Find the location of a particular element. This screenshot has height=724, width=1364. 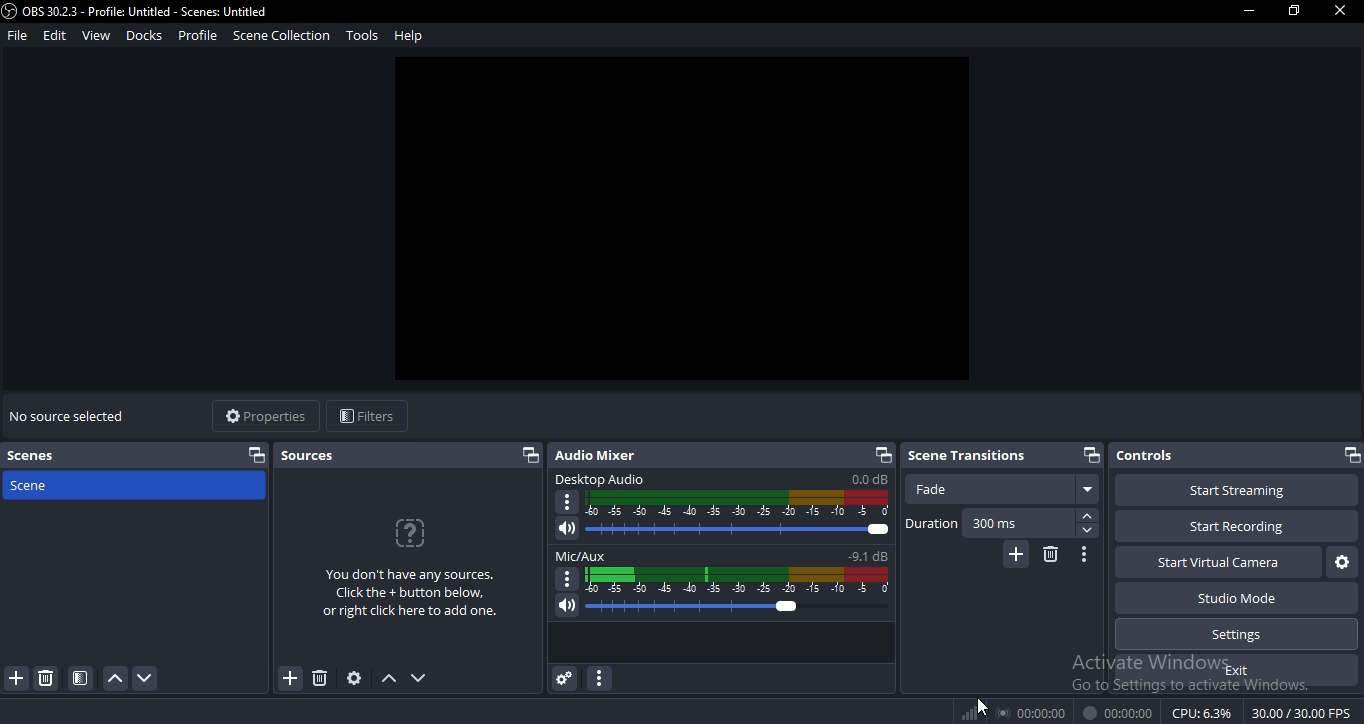

file is located at coordinates (17, 37).